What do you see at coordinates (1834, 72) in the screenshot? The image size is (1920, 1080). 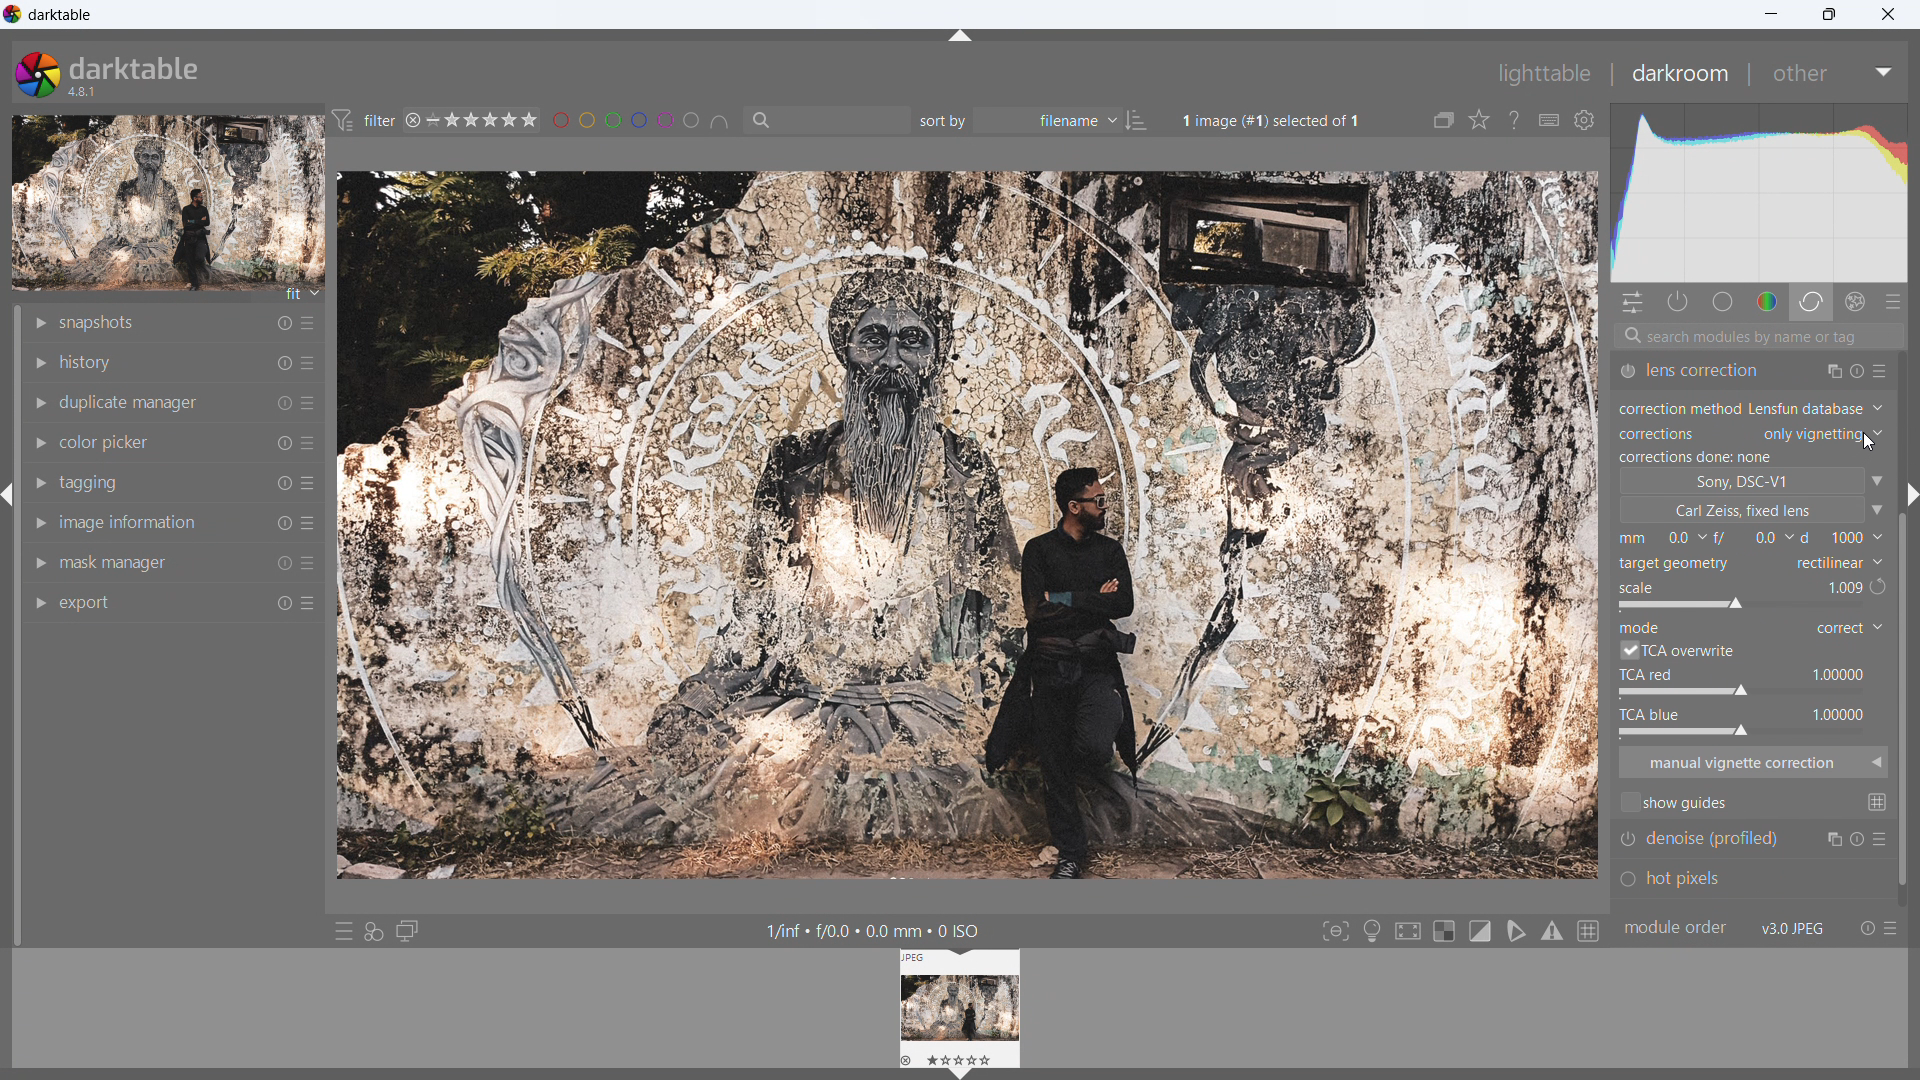 I see `other` at bounding box center [1834, 72].